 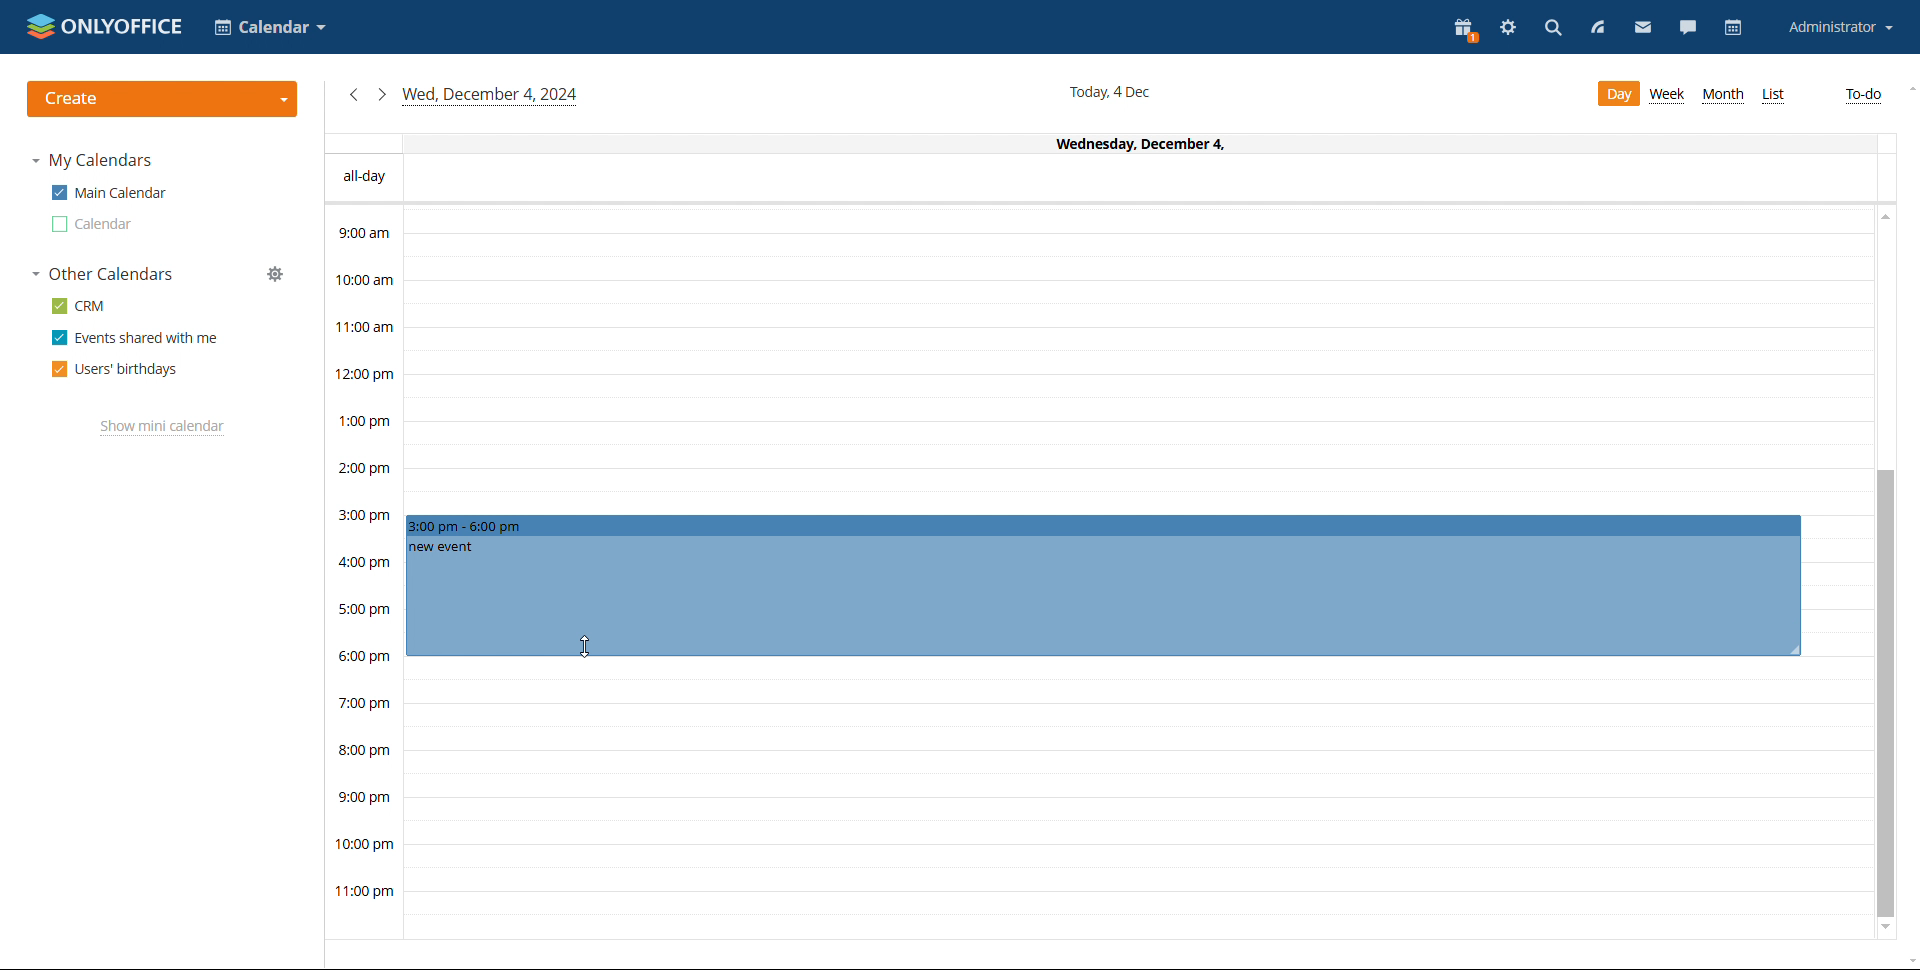 What do you see at coordinates (1508, 30) in the screenshot?
I see `settings` at bounding box center [1508, 30].